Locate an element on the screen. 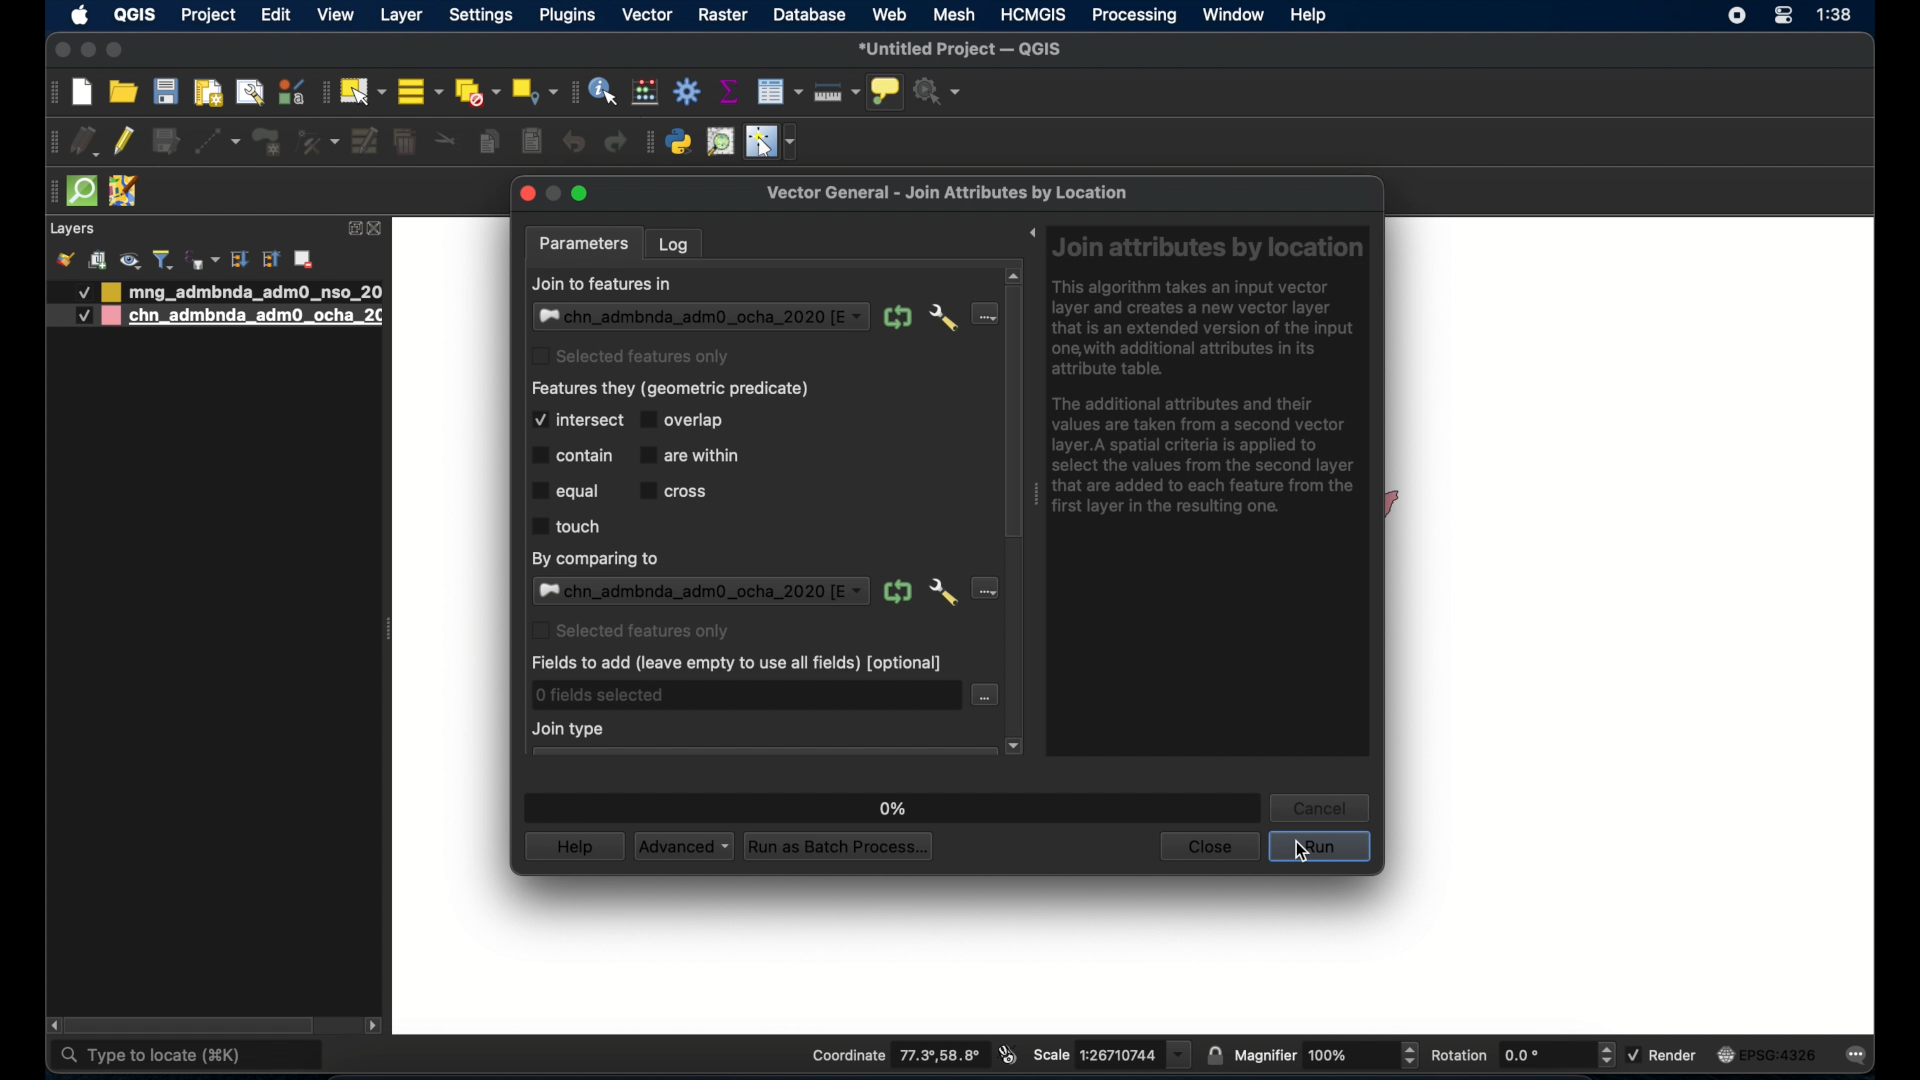  cursor is located at coordinates (1300, 853).